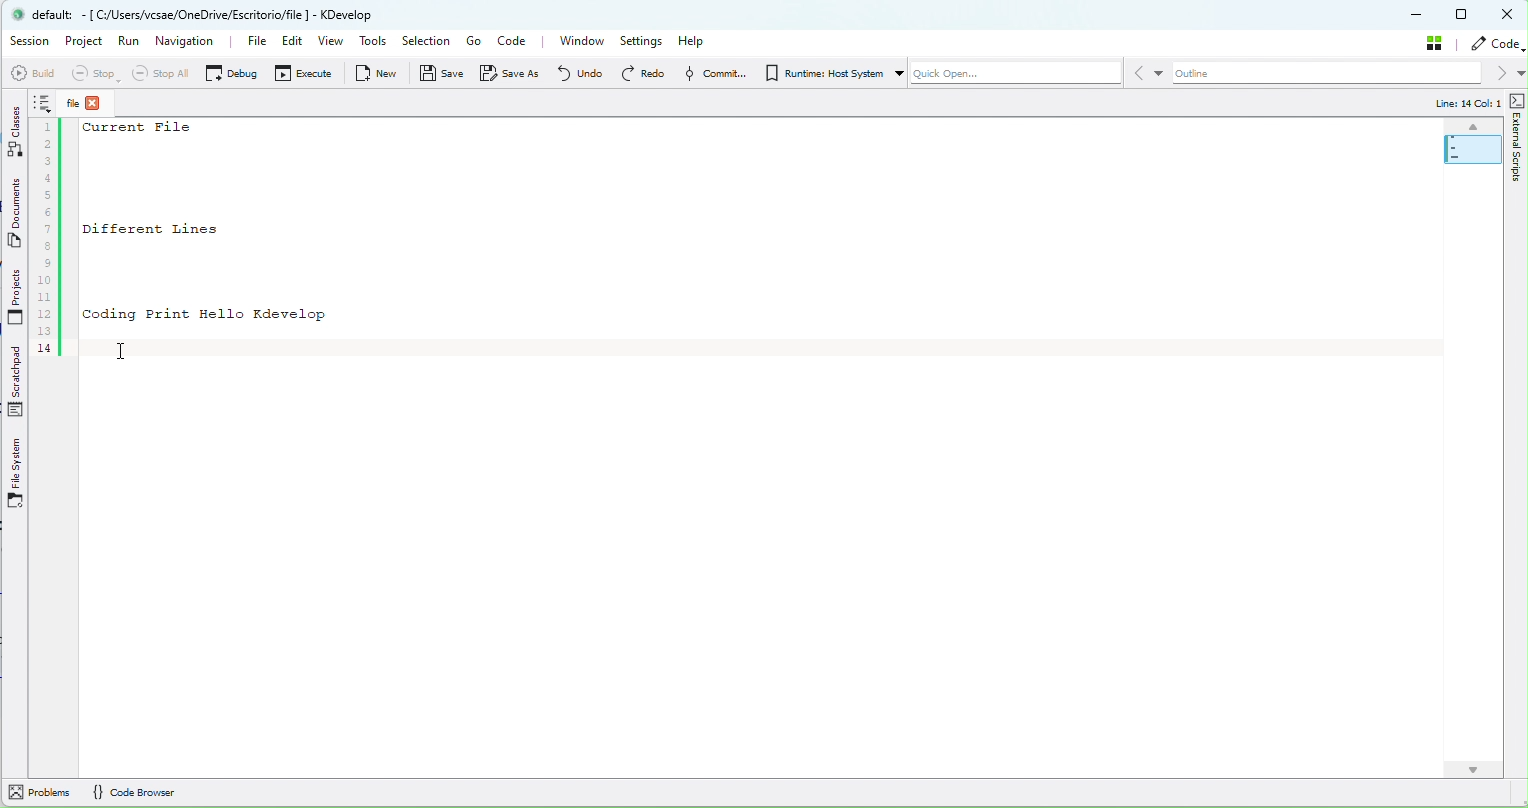 The height and width of the screenshot is (808, 1528). What do you see at coordinates (1338, 74) in the screenshot?
I see `outline` at bounding box center [1338, 74].